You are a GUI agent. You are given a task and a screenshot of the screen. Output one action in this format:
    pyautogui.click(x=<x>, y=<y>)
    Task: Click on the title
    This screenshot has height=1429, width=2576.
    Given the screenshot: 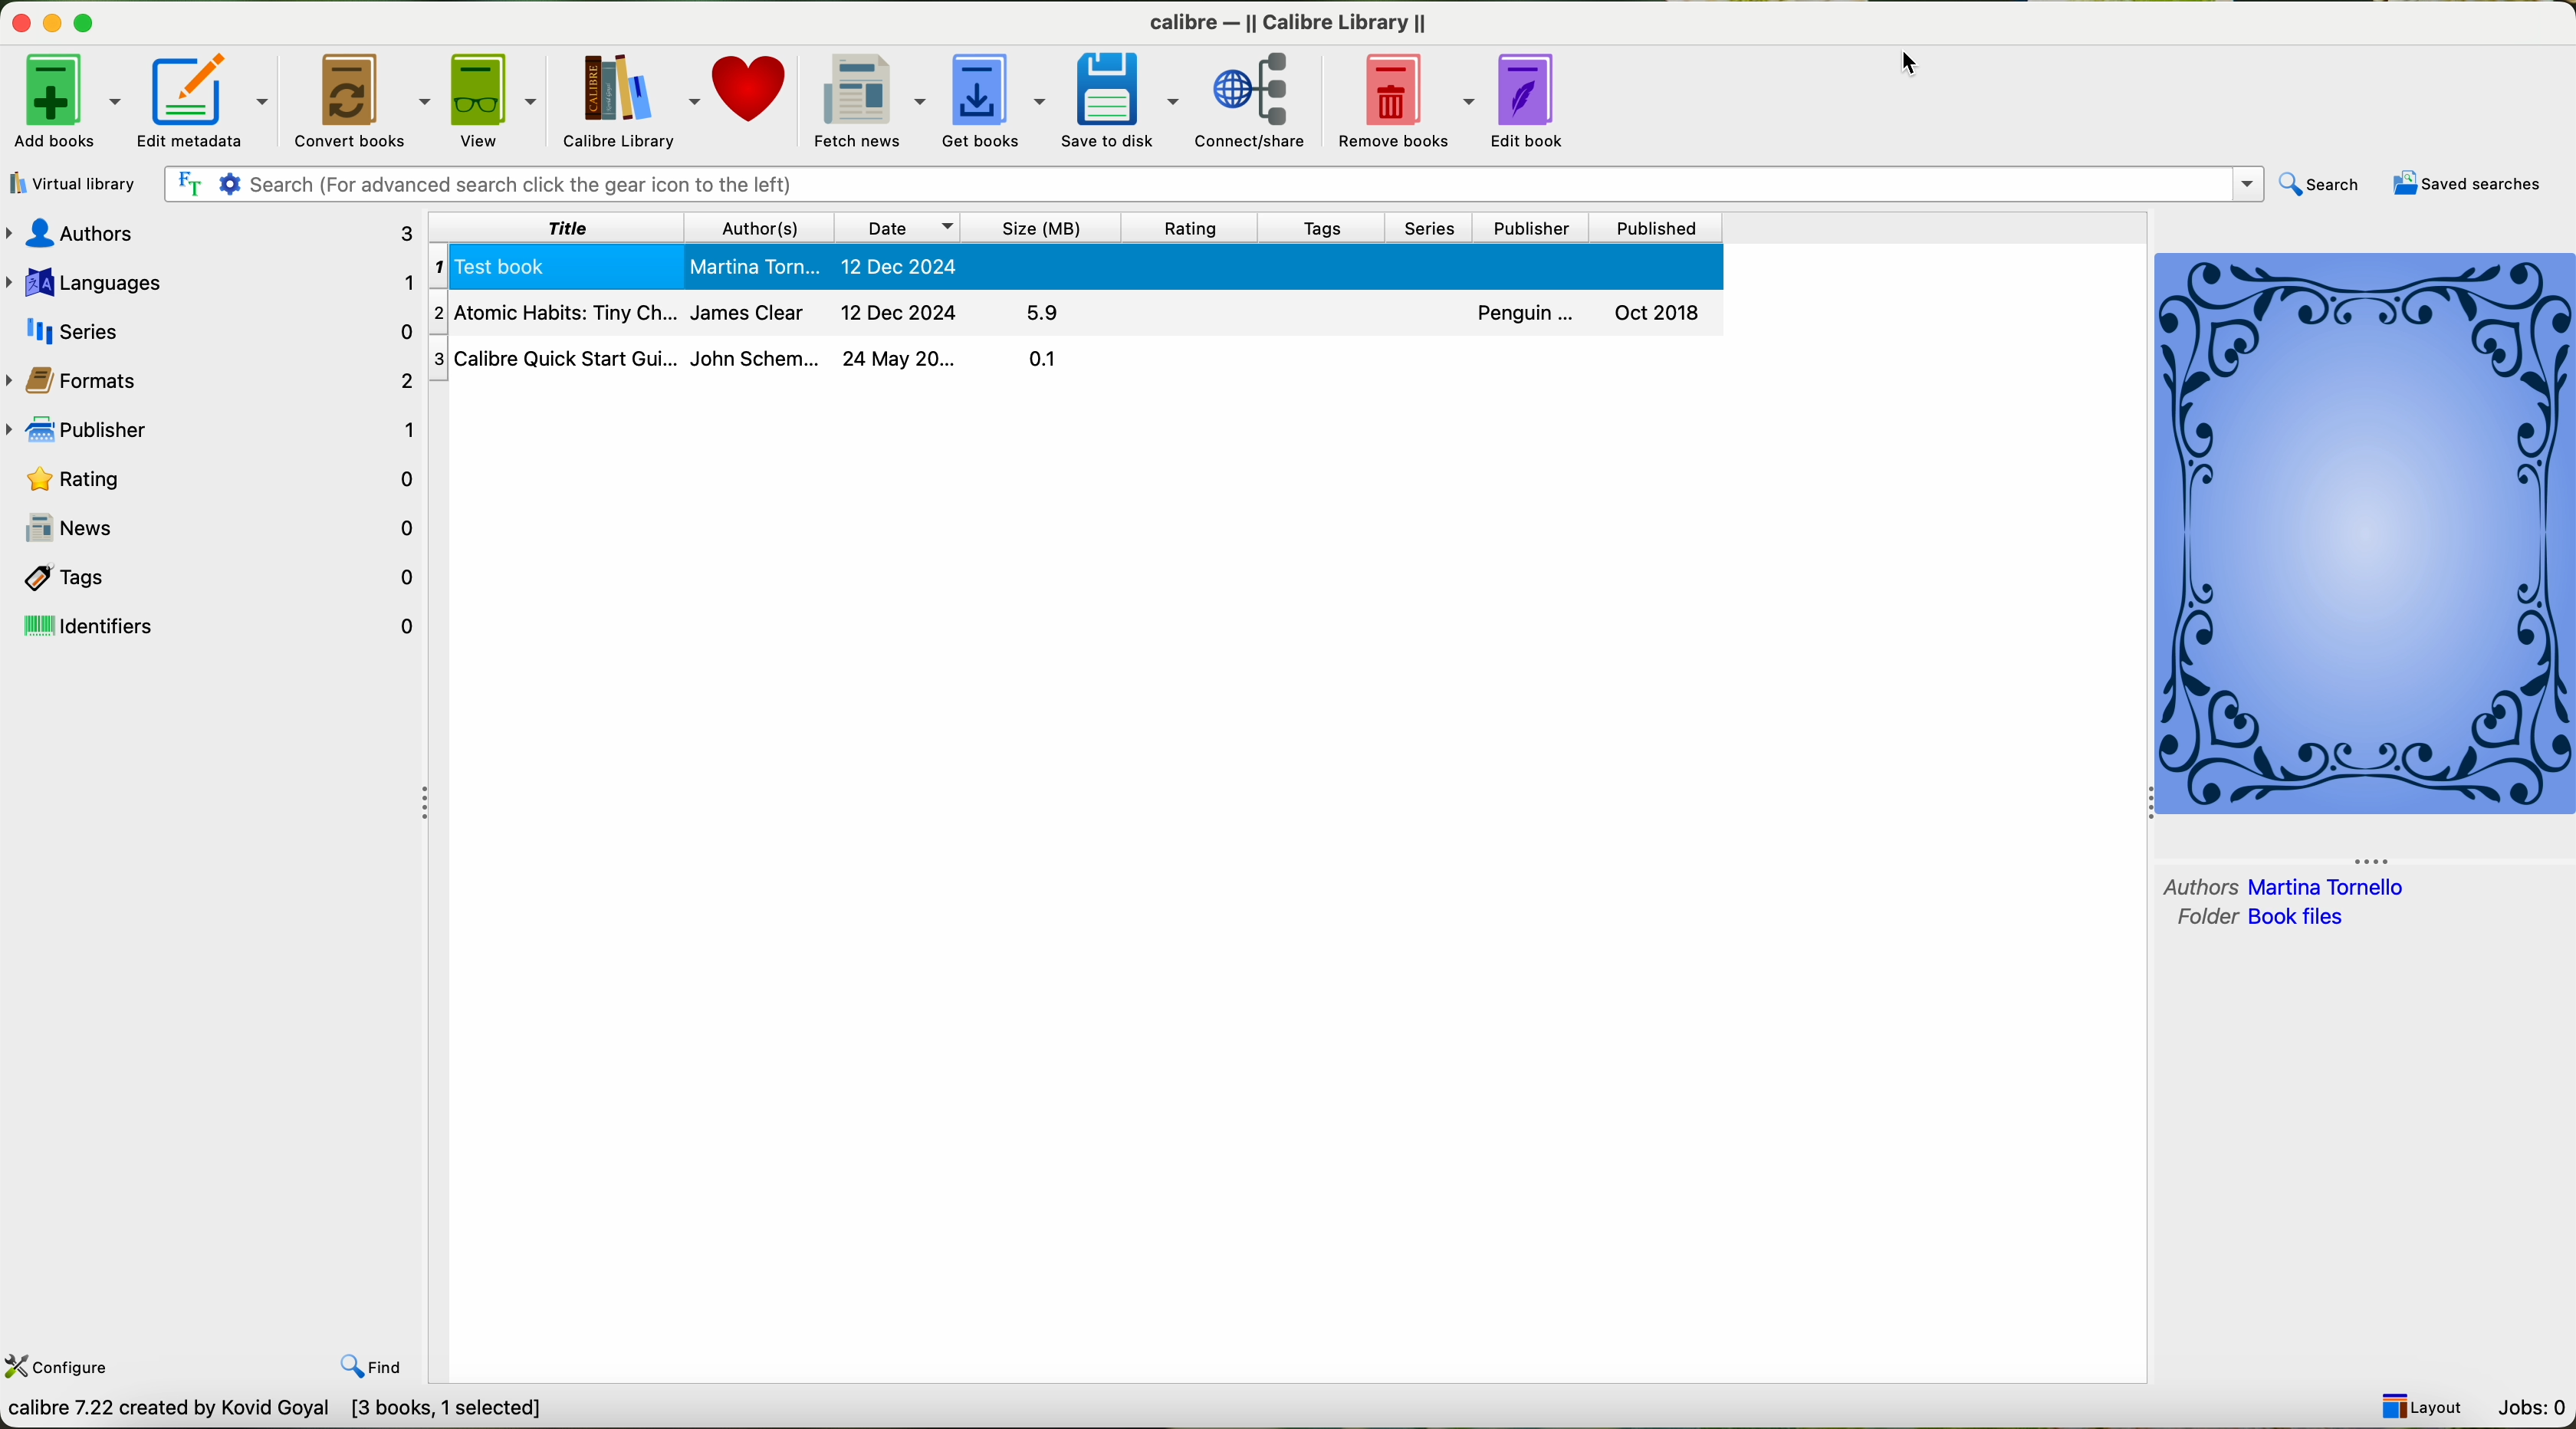 What is the action you would take?
    pyautogui.click(x=562, y=226)
    